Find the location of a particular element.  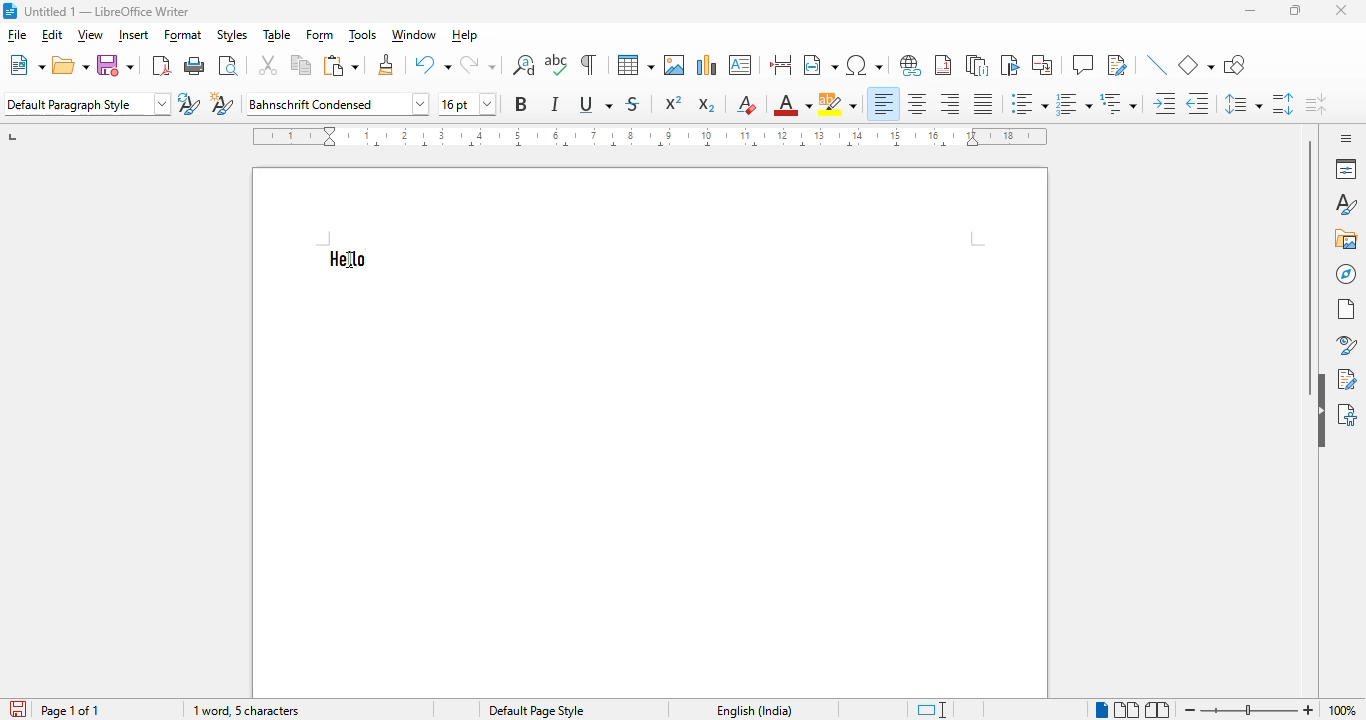

style inspector is located at coordinates (1345, 345).